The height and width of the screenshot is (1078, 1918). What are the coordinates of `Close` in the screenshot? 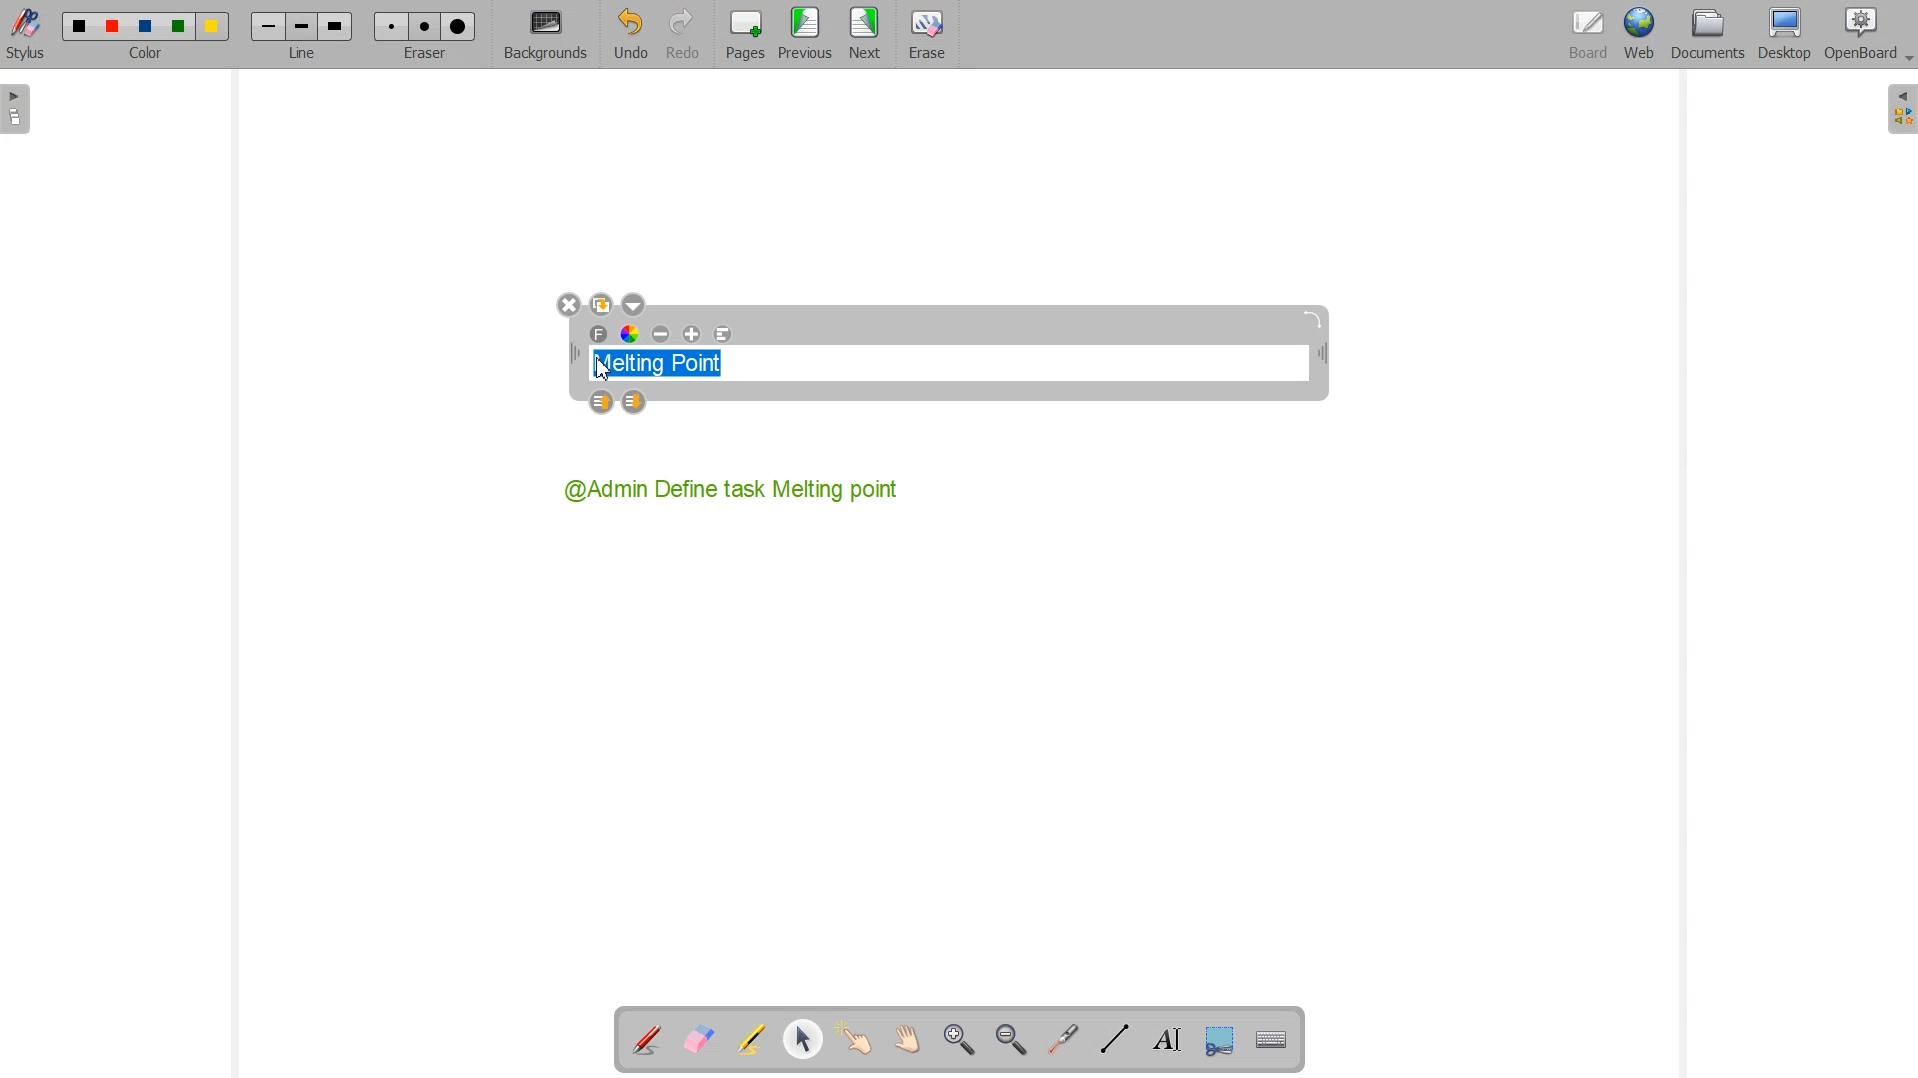 It's located at (568, 306).